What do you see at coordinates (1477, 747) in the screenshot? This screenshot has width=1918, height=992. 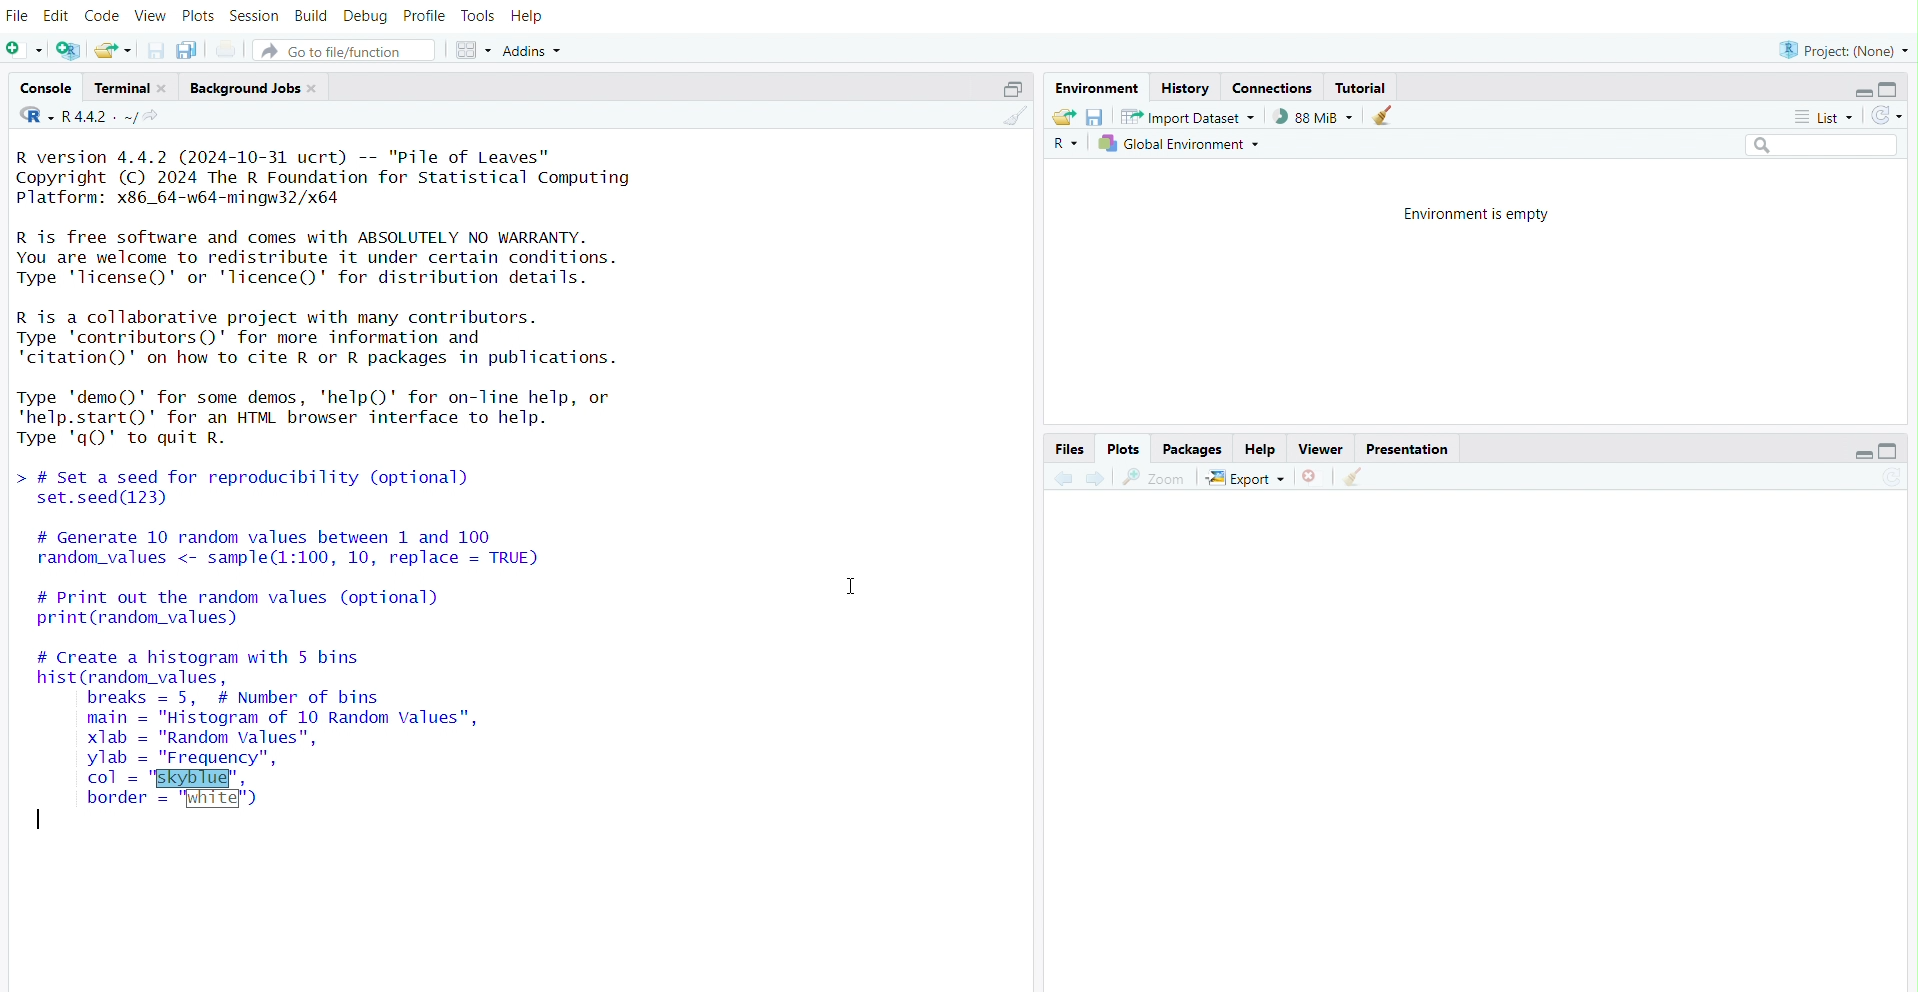 I see `empty plot area` at bounding box center [1477, 747].